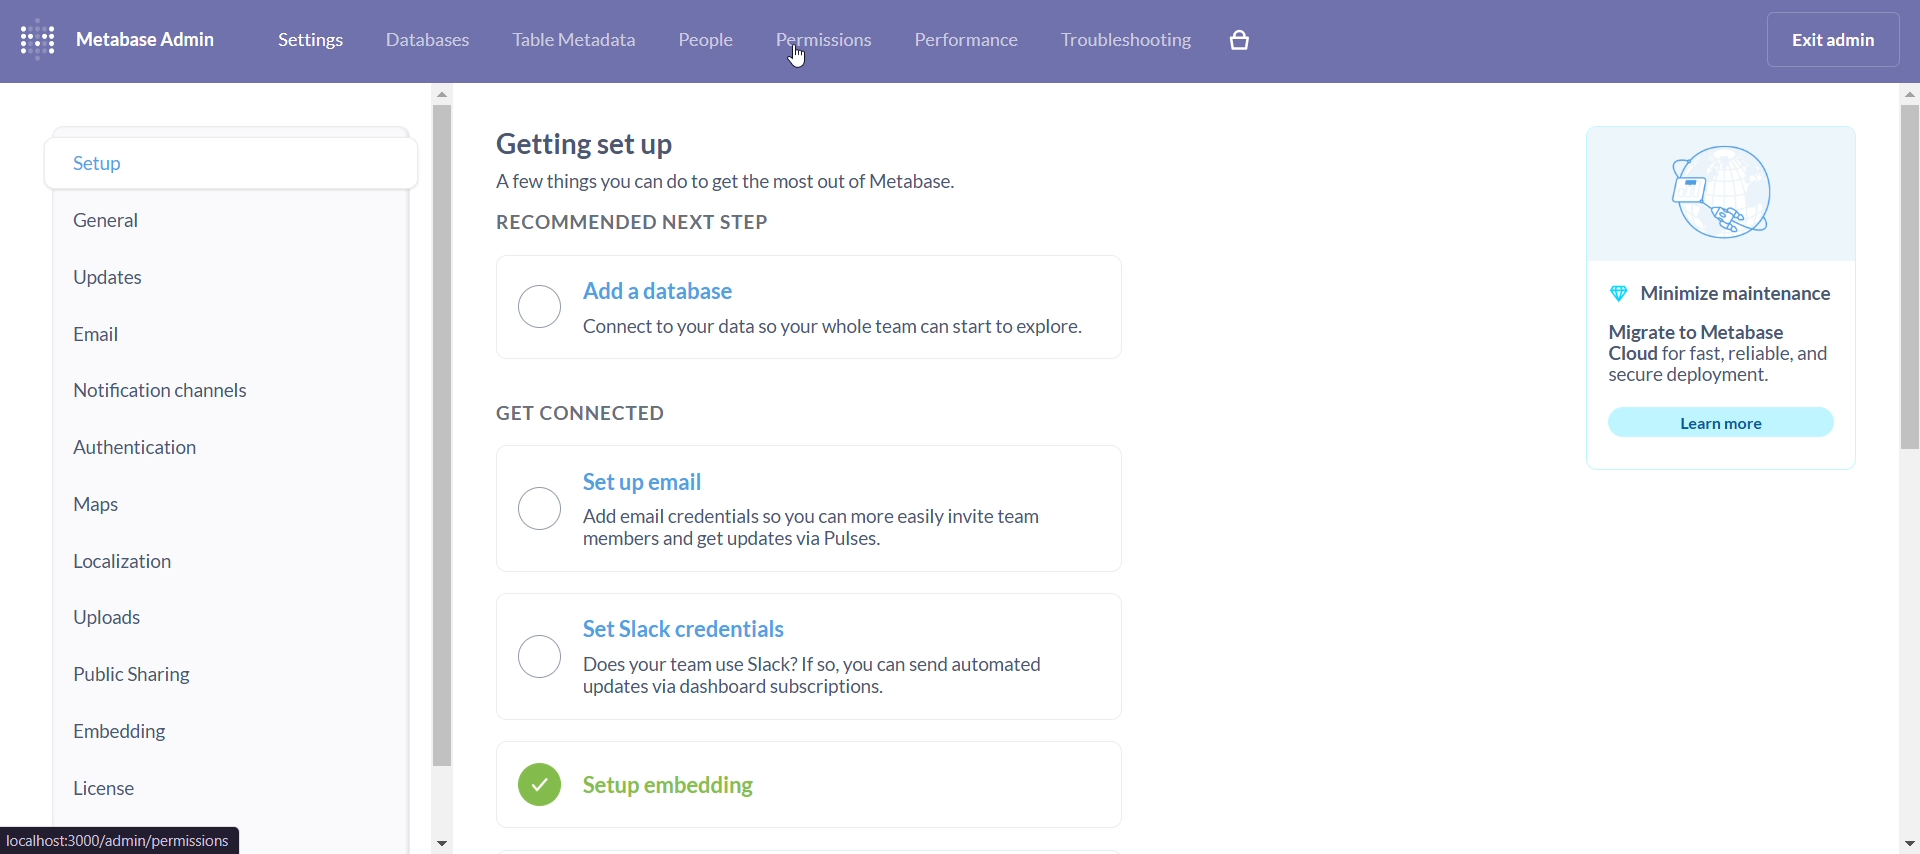 The height and width of the screenshot is (854, 1920). What do you see at coordinates (1245, 44) in the screenshot?
I see `explore paid features` at bounding box center [1245, 44].